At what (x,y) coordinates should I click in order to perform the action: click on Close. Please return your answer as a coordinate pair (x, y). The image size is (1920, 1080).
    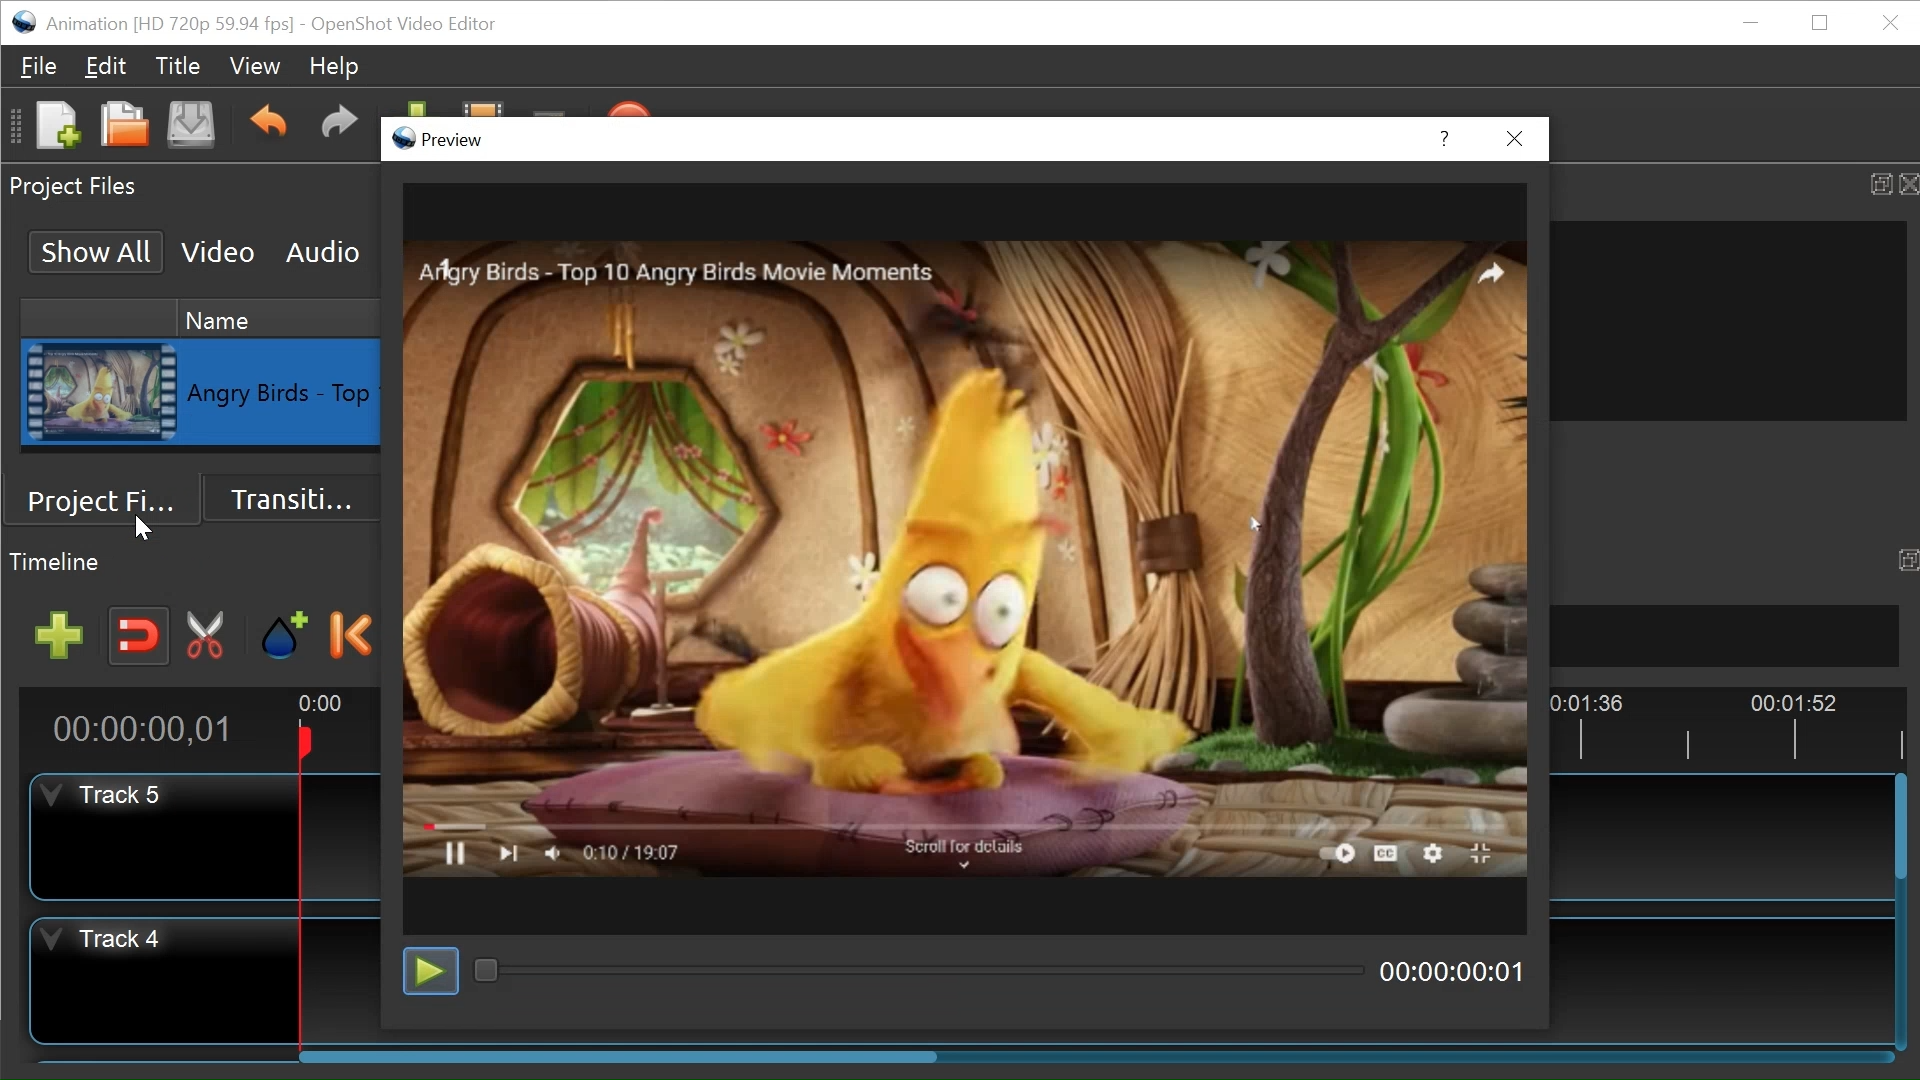
    Looking at the image, I should click on (1891, 22).